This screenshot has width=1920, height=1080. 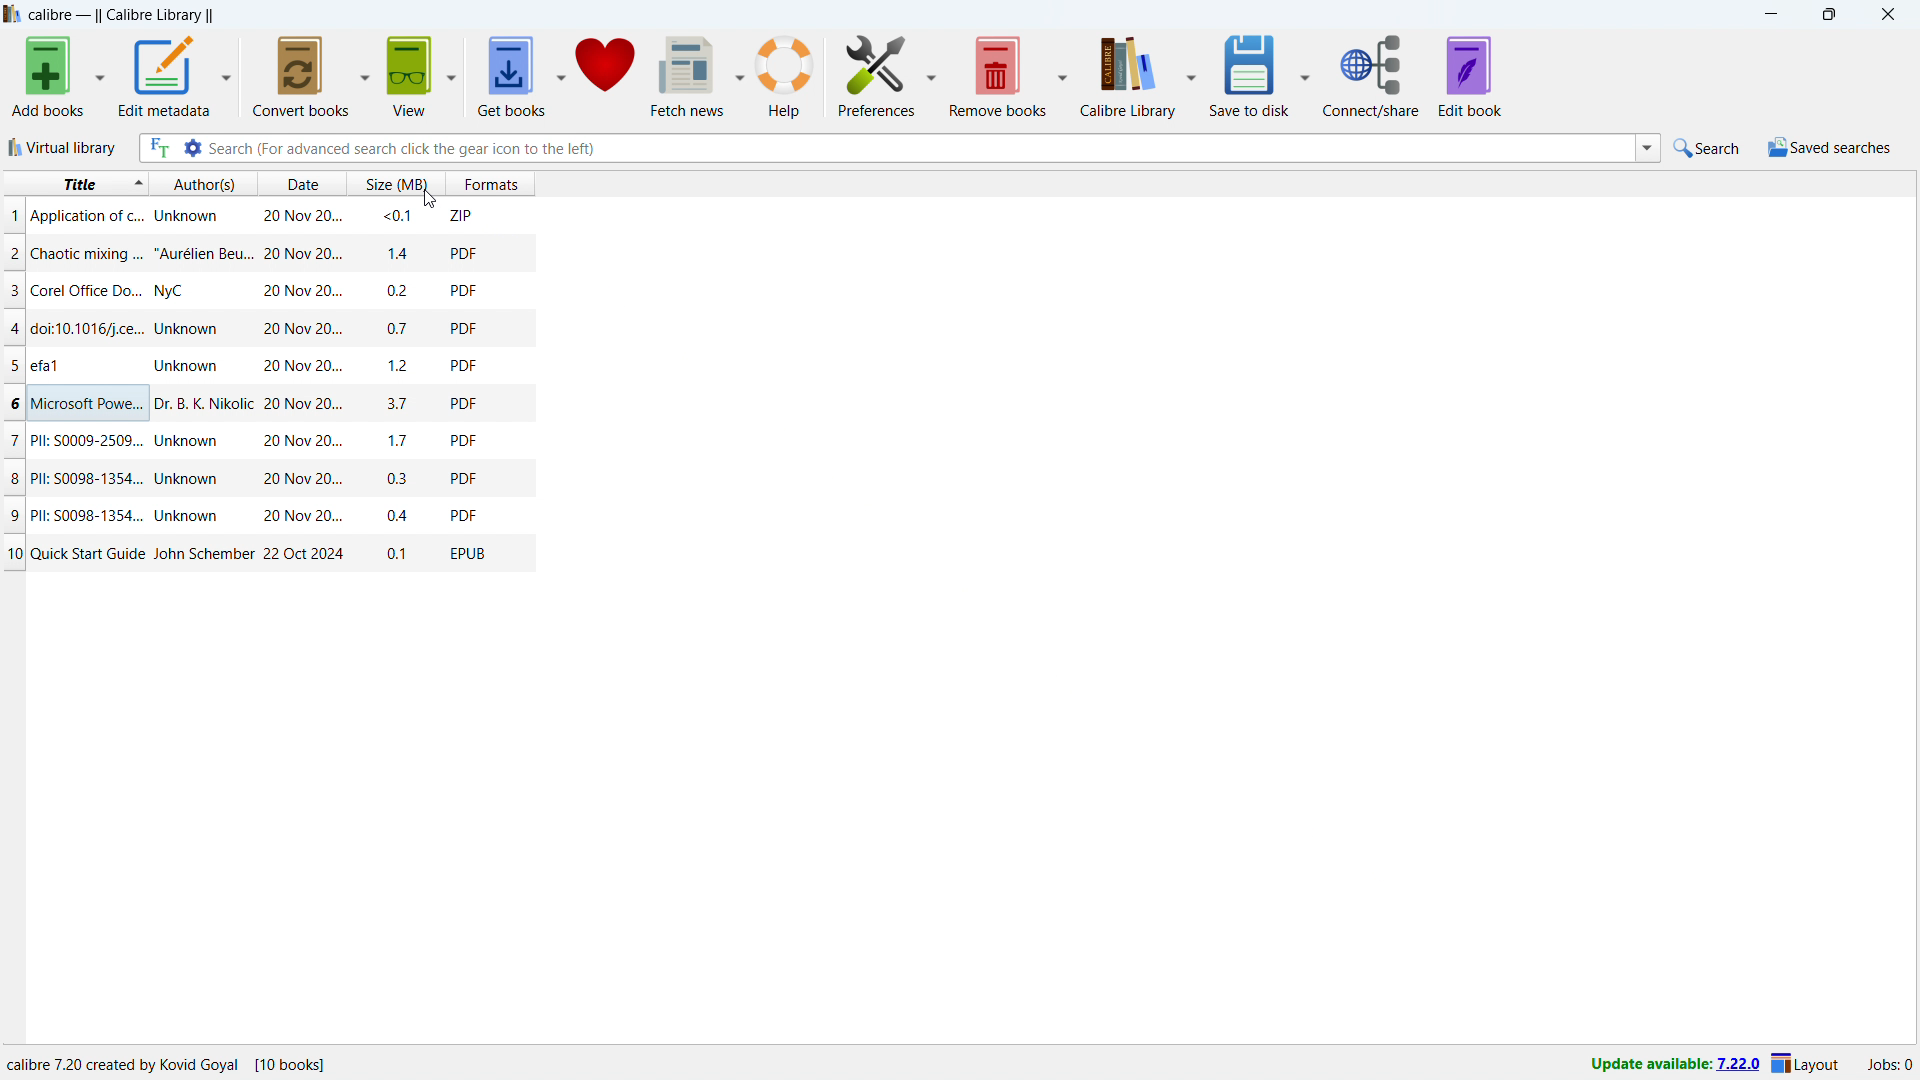 I want to click on 1, so click(x=12, y=216).